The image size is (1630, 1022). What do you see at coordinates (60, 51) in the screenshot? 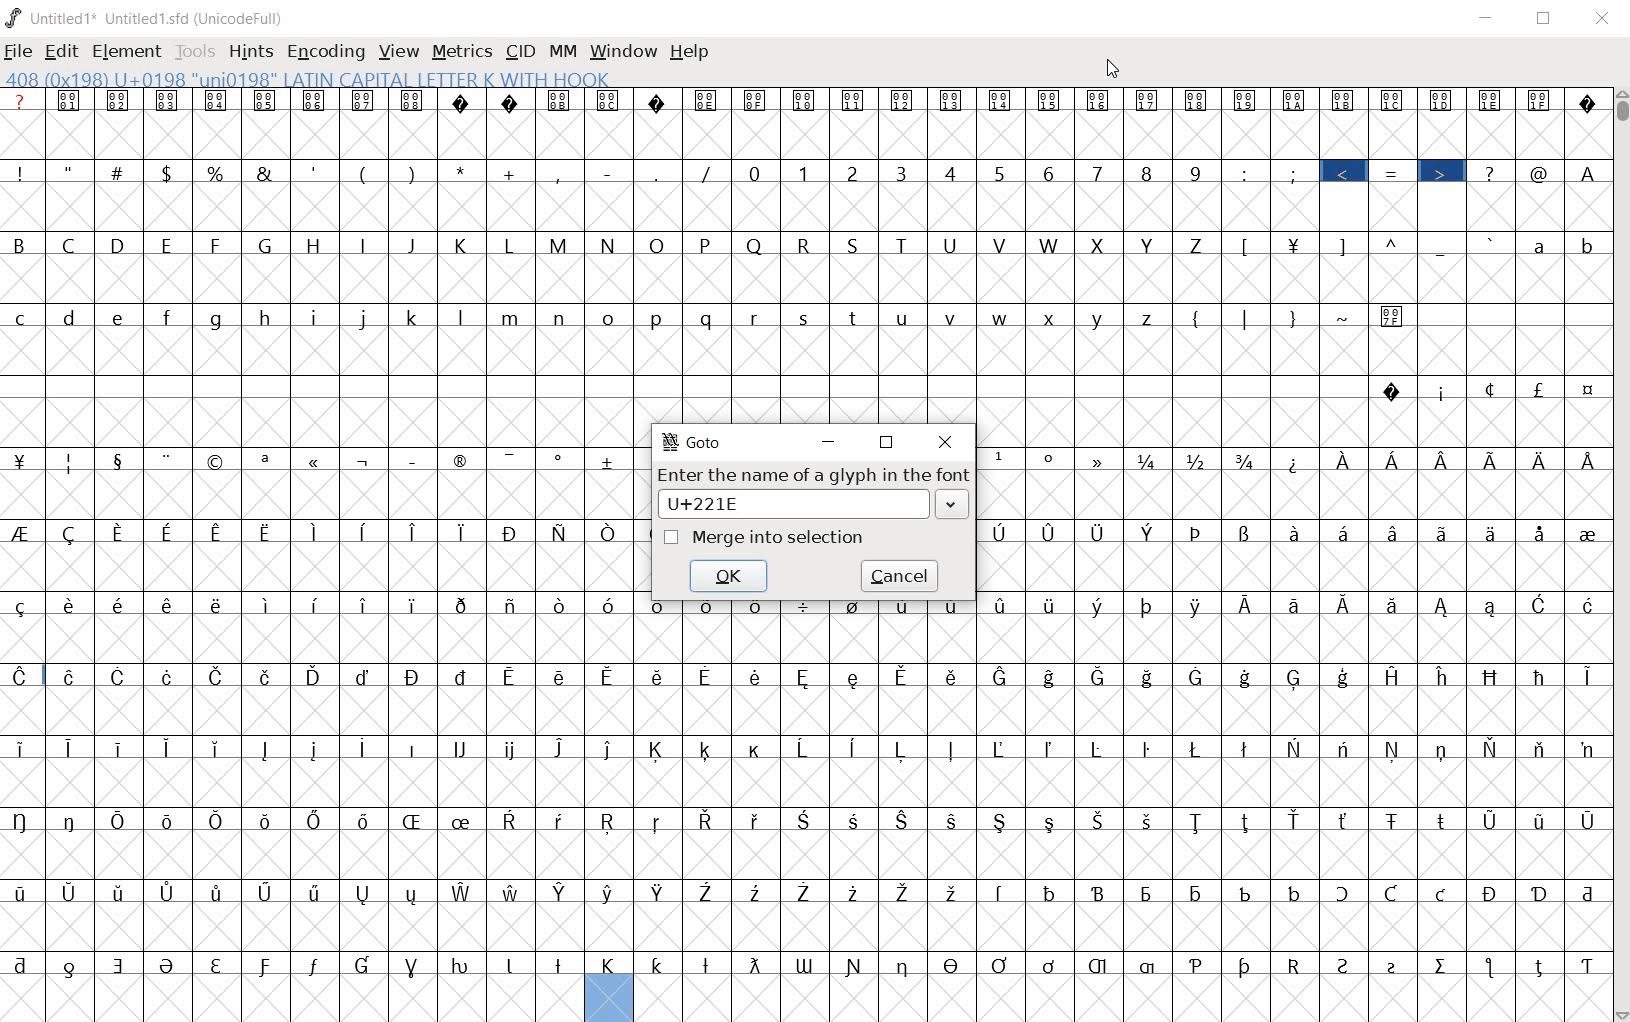
I see `edit` at bounding box center [60, 51].